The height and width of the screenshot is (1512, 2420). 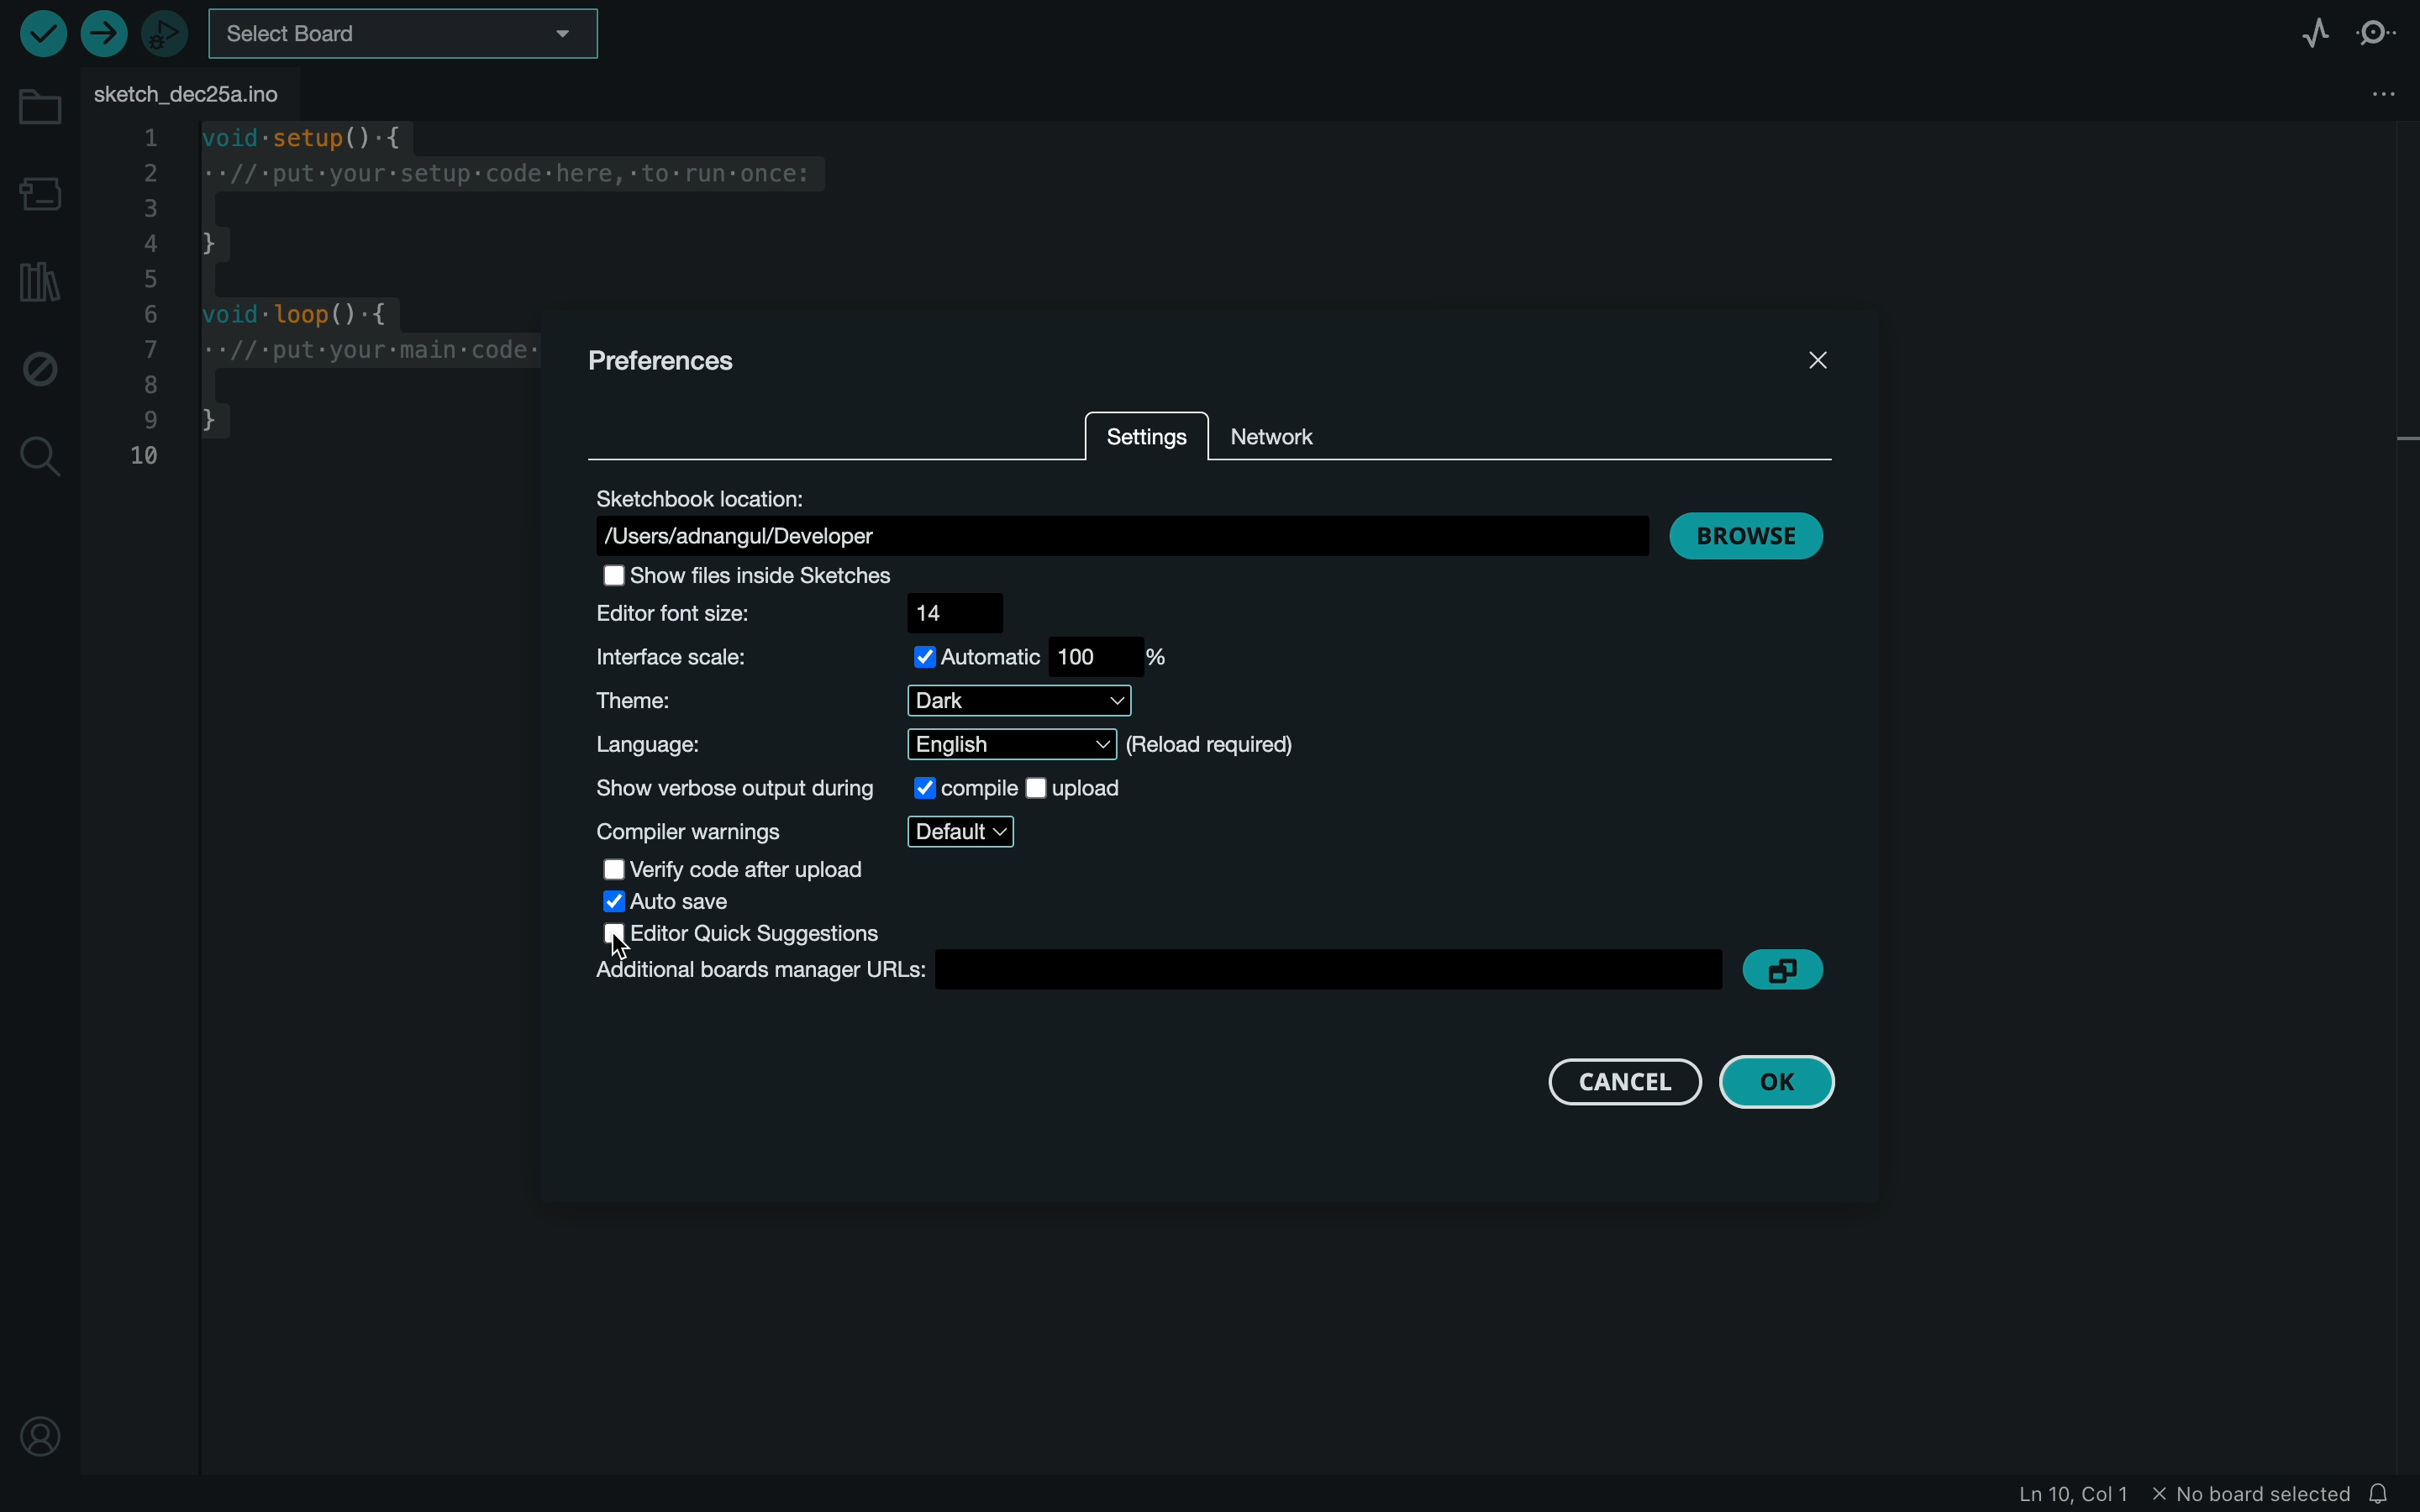 I want to click on browse, so click(x=1755, y=529).